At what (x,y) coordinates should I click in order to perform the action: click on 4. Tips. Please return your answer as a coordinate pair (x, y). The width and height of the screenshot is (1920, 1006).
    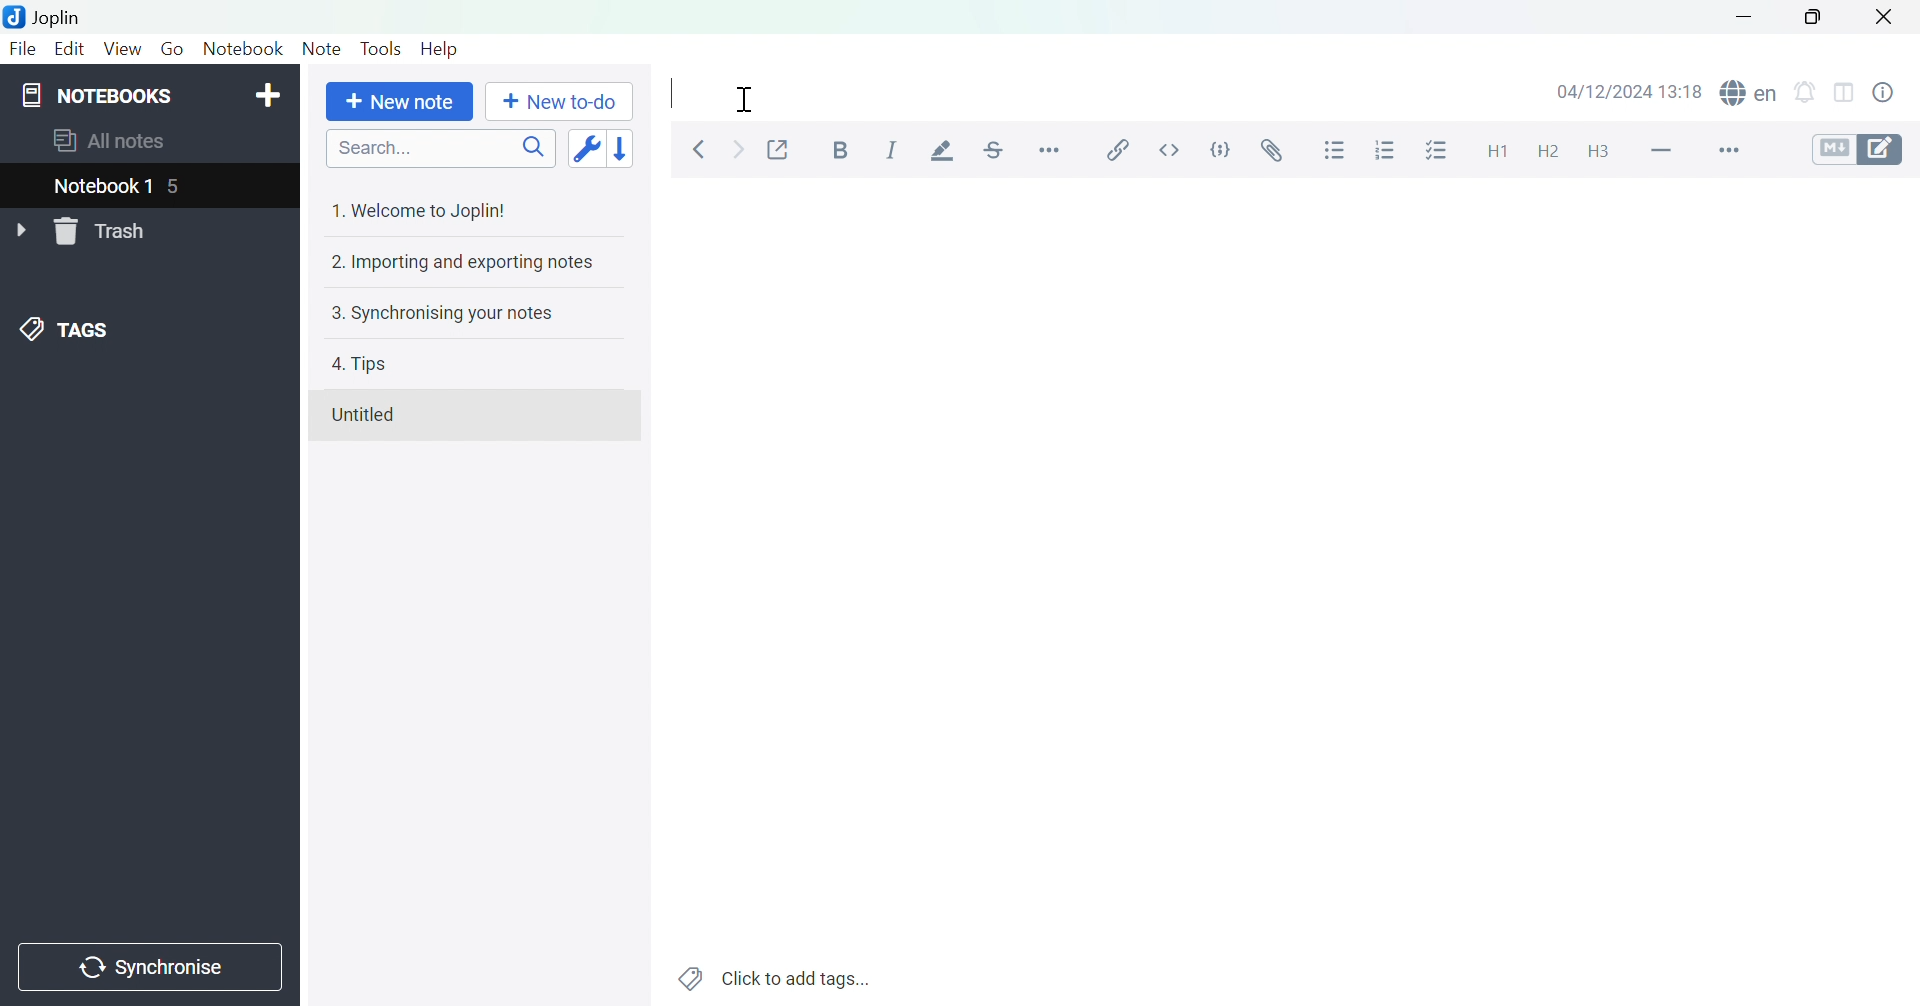
    Looking at the image, I should click on (364, 365).